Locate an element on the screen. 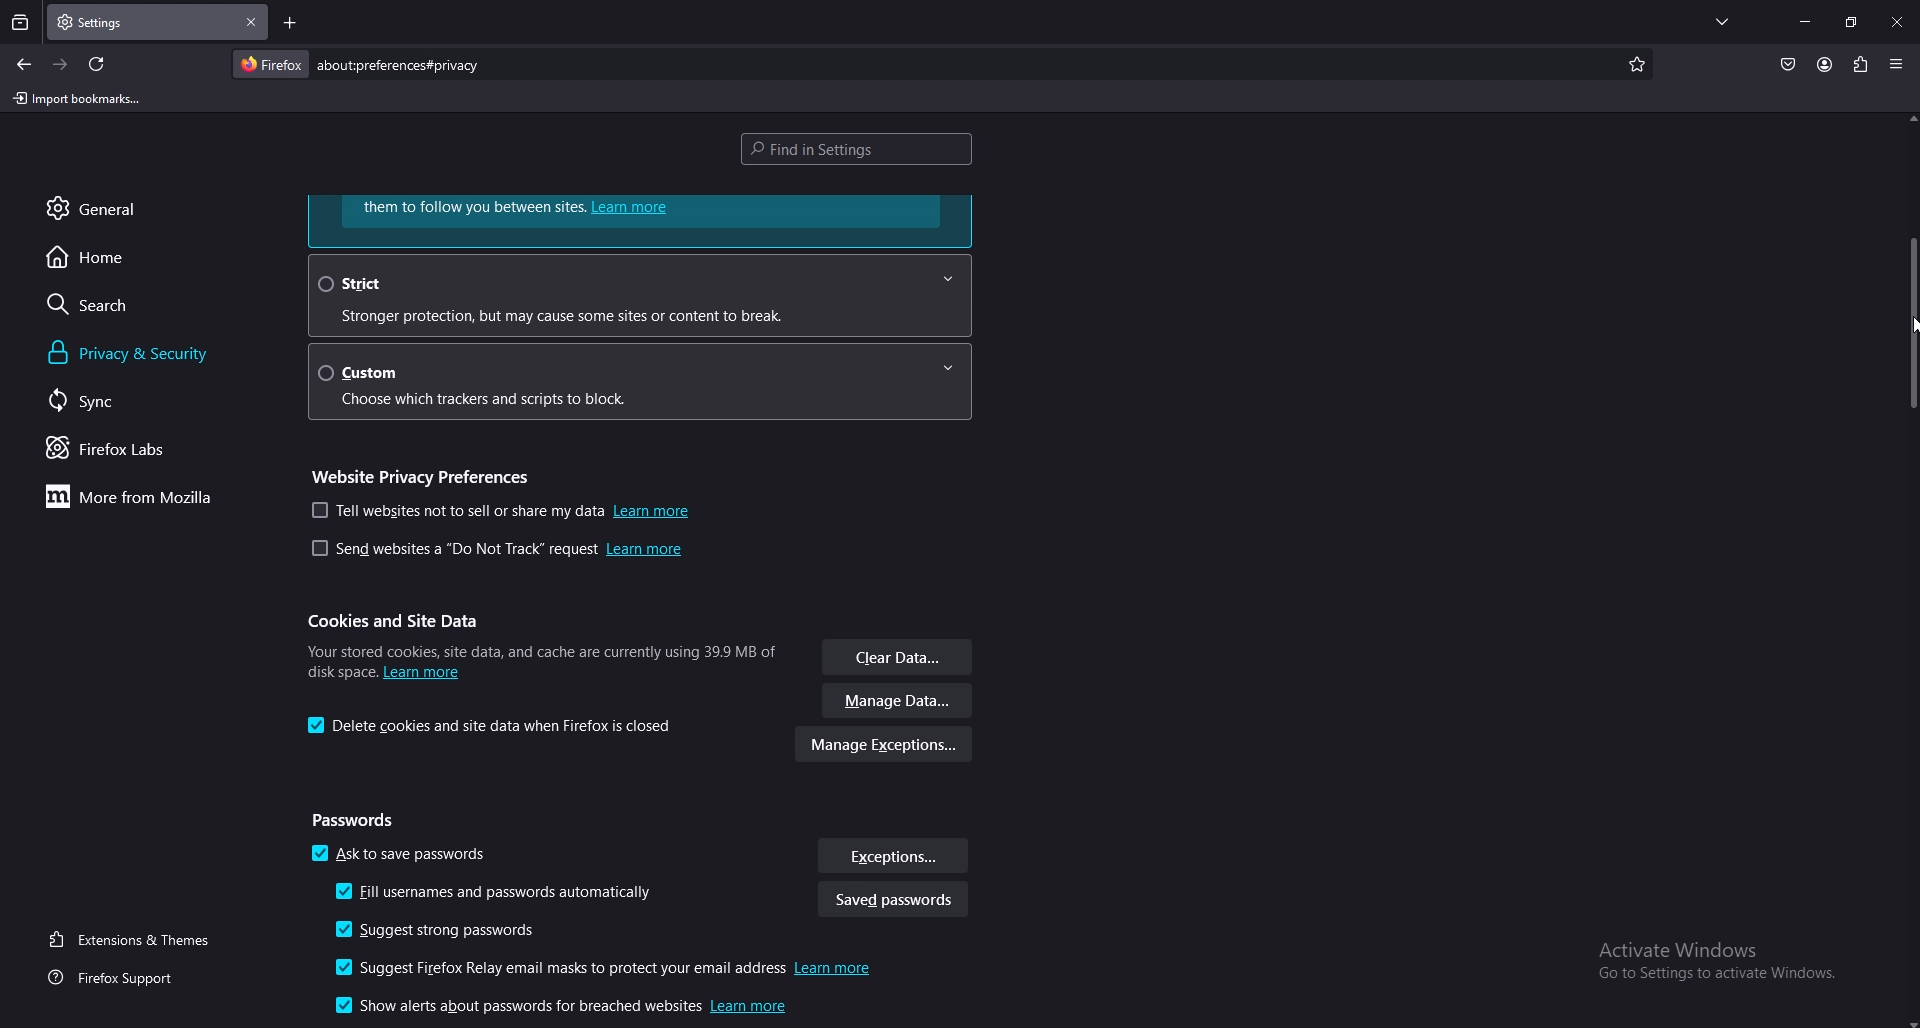  manage data is located at coordinates (899, 702).